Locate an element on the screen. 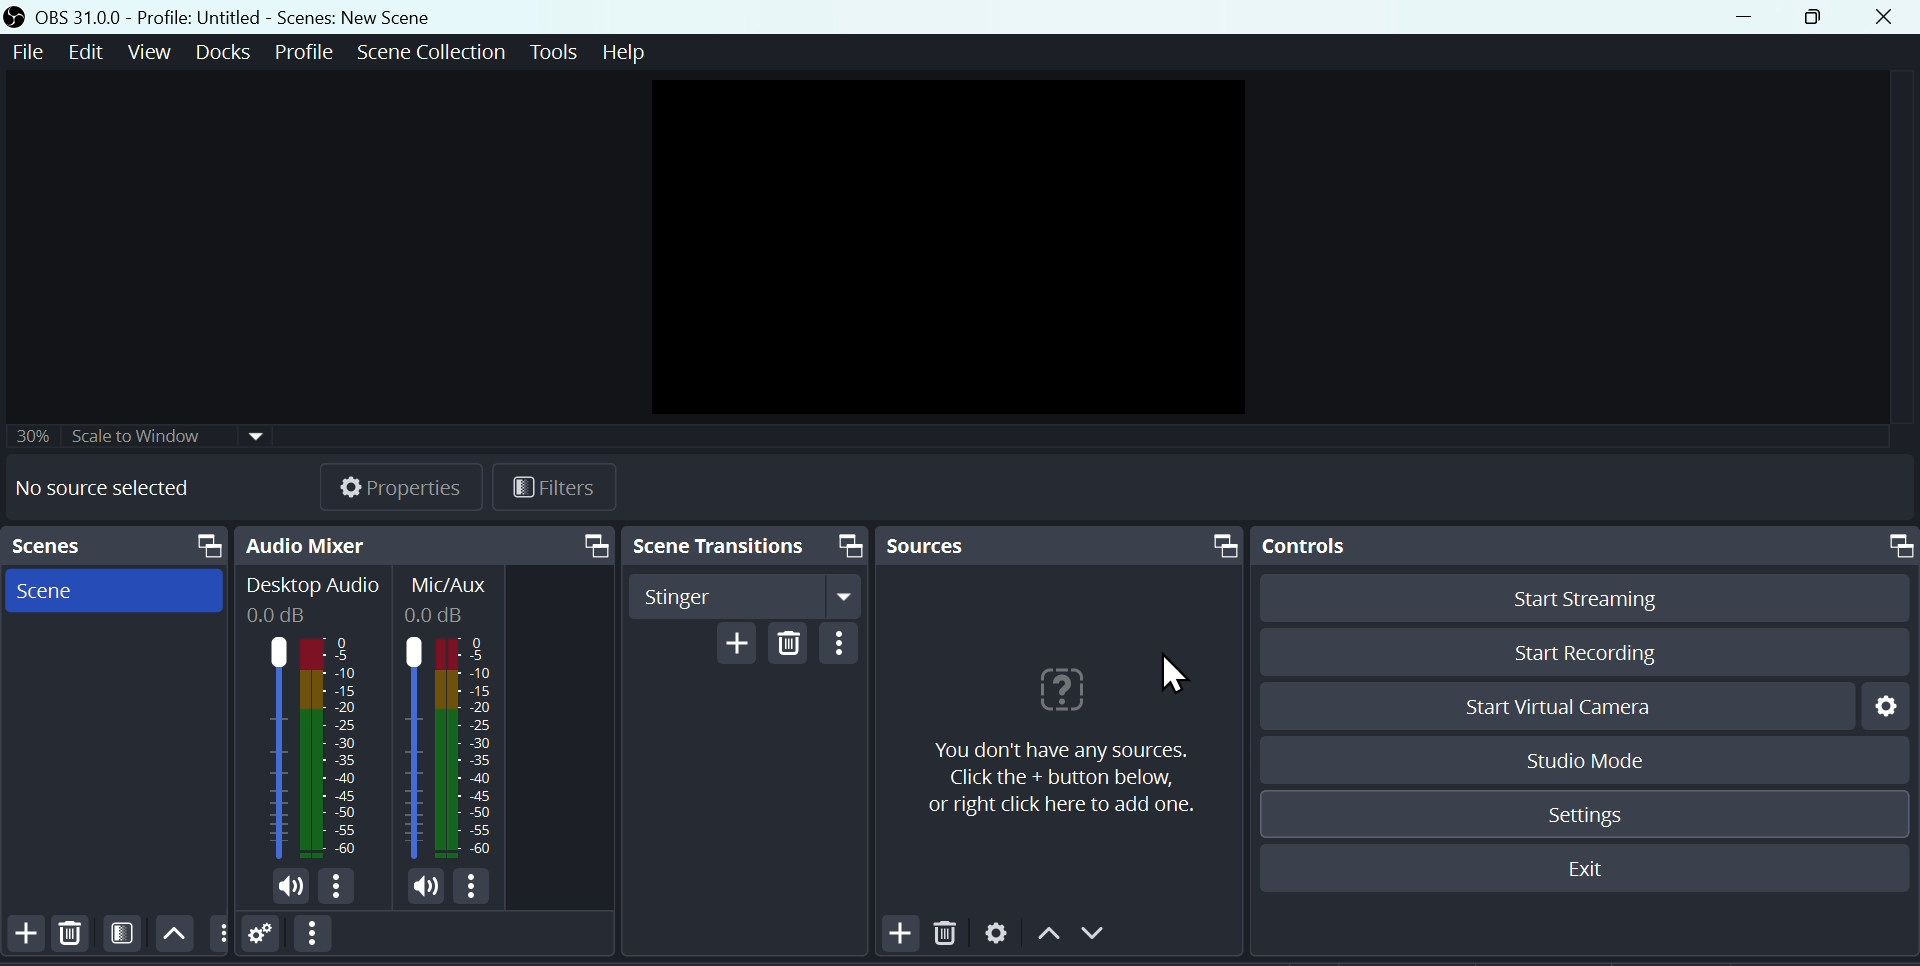 Image resolution: width=1920 pixels, height=966 pixels. maximize is located at coordinates (848, 546).